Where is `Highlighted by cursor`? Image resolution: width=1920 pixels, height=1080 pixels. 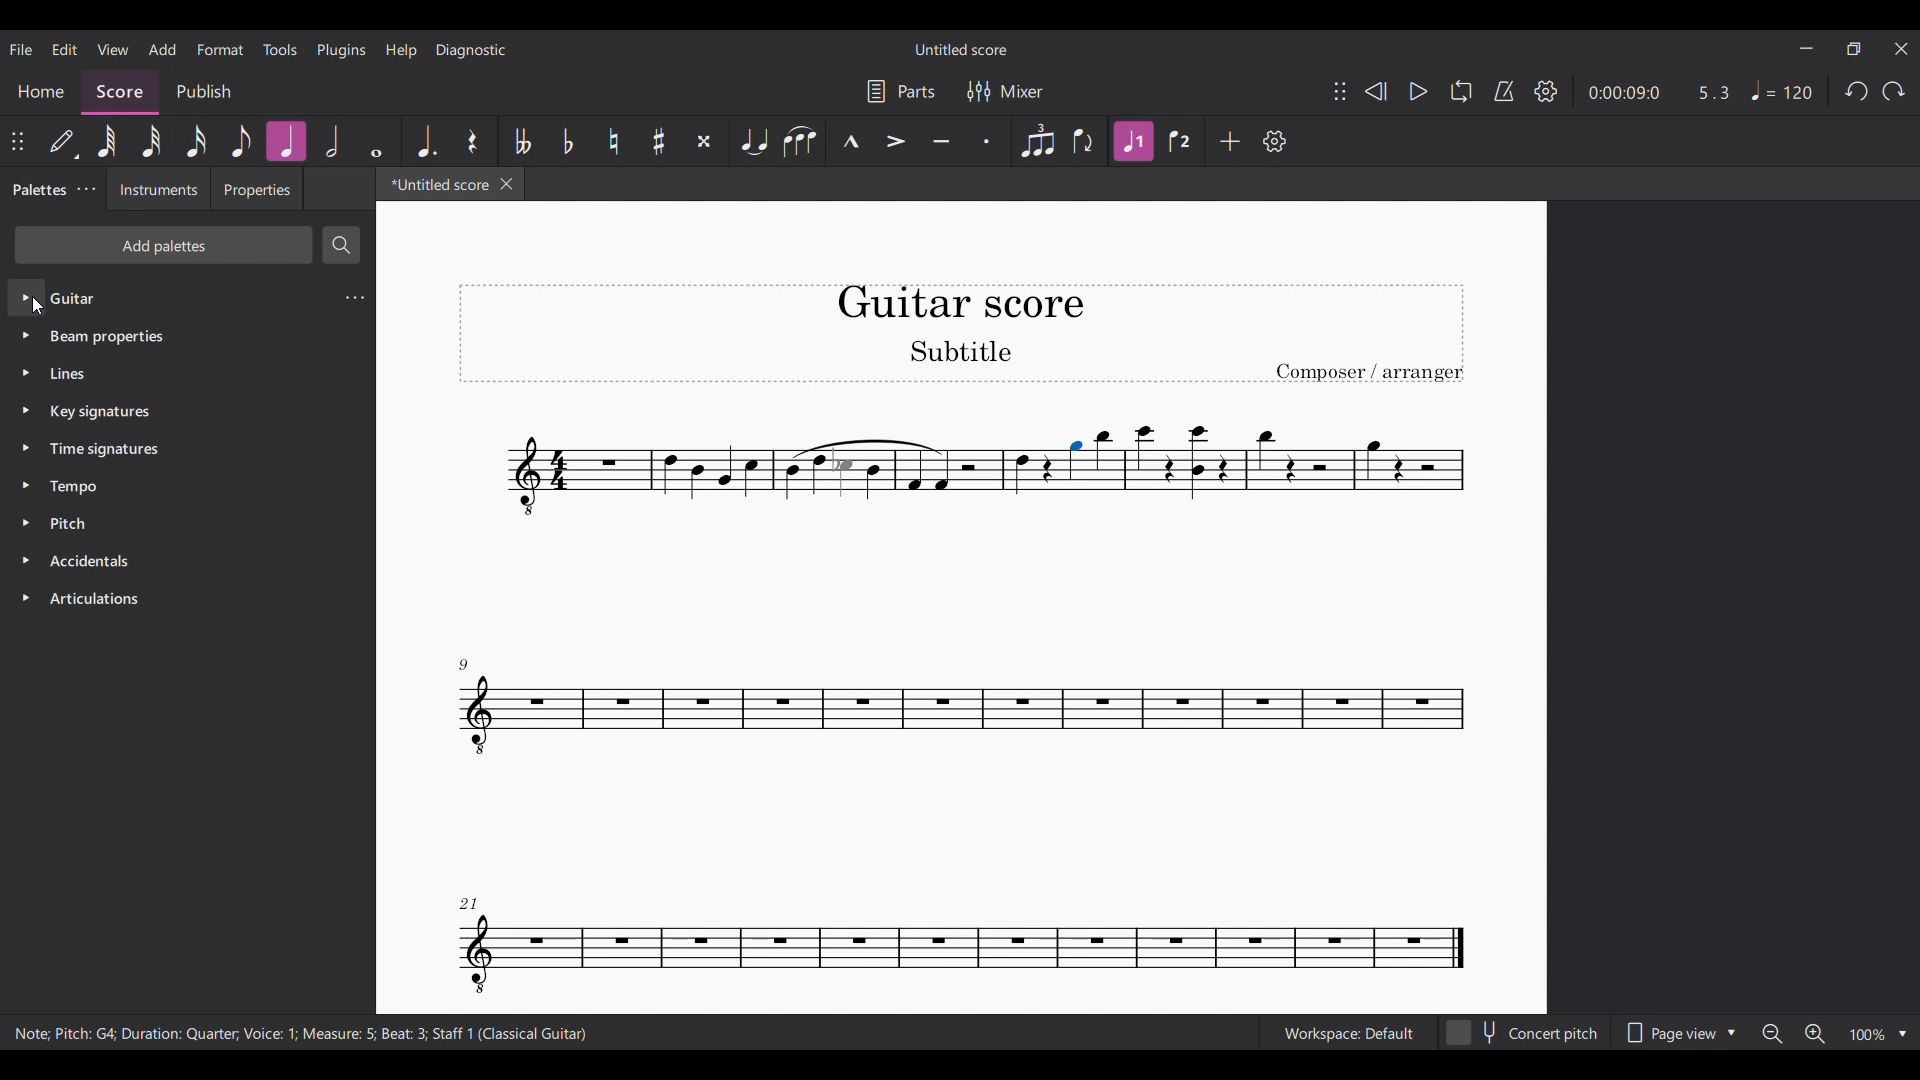
Highlighted by cursor is located at coordinates (1074, 461).